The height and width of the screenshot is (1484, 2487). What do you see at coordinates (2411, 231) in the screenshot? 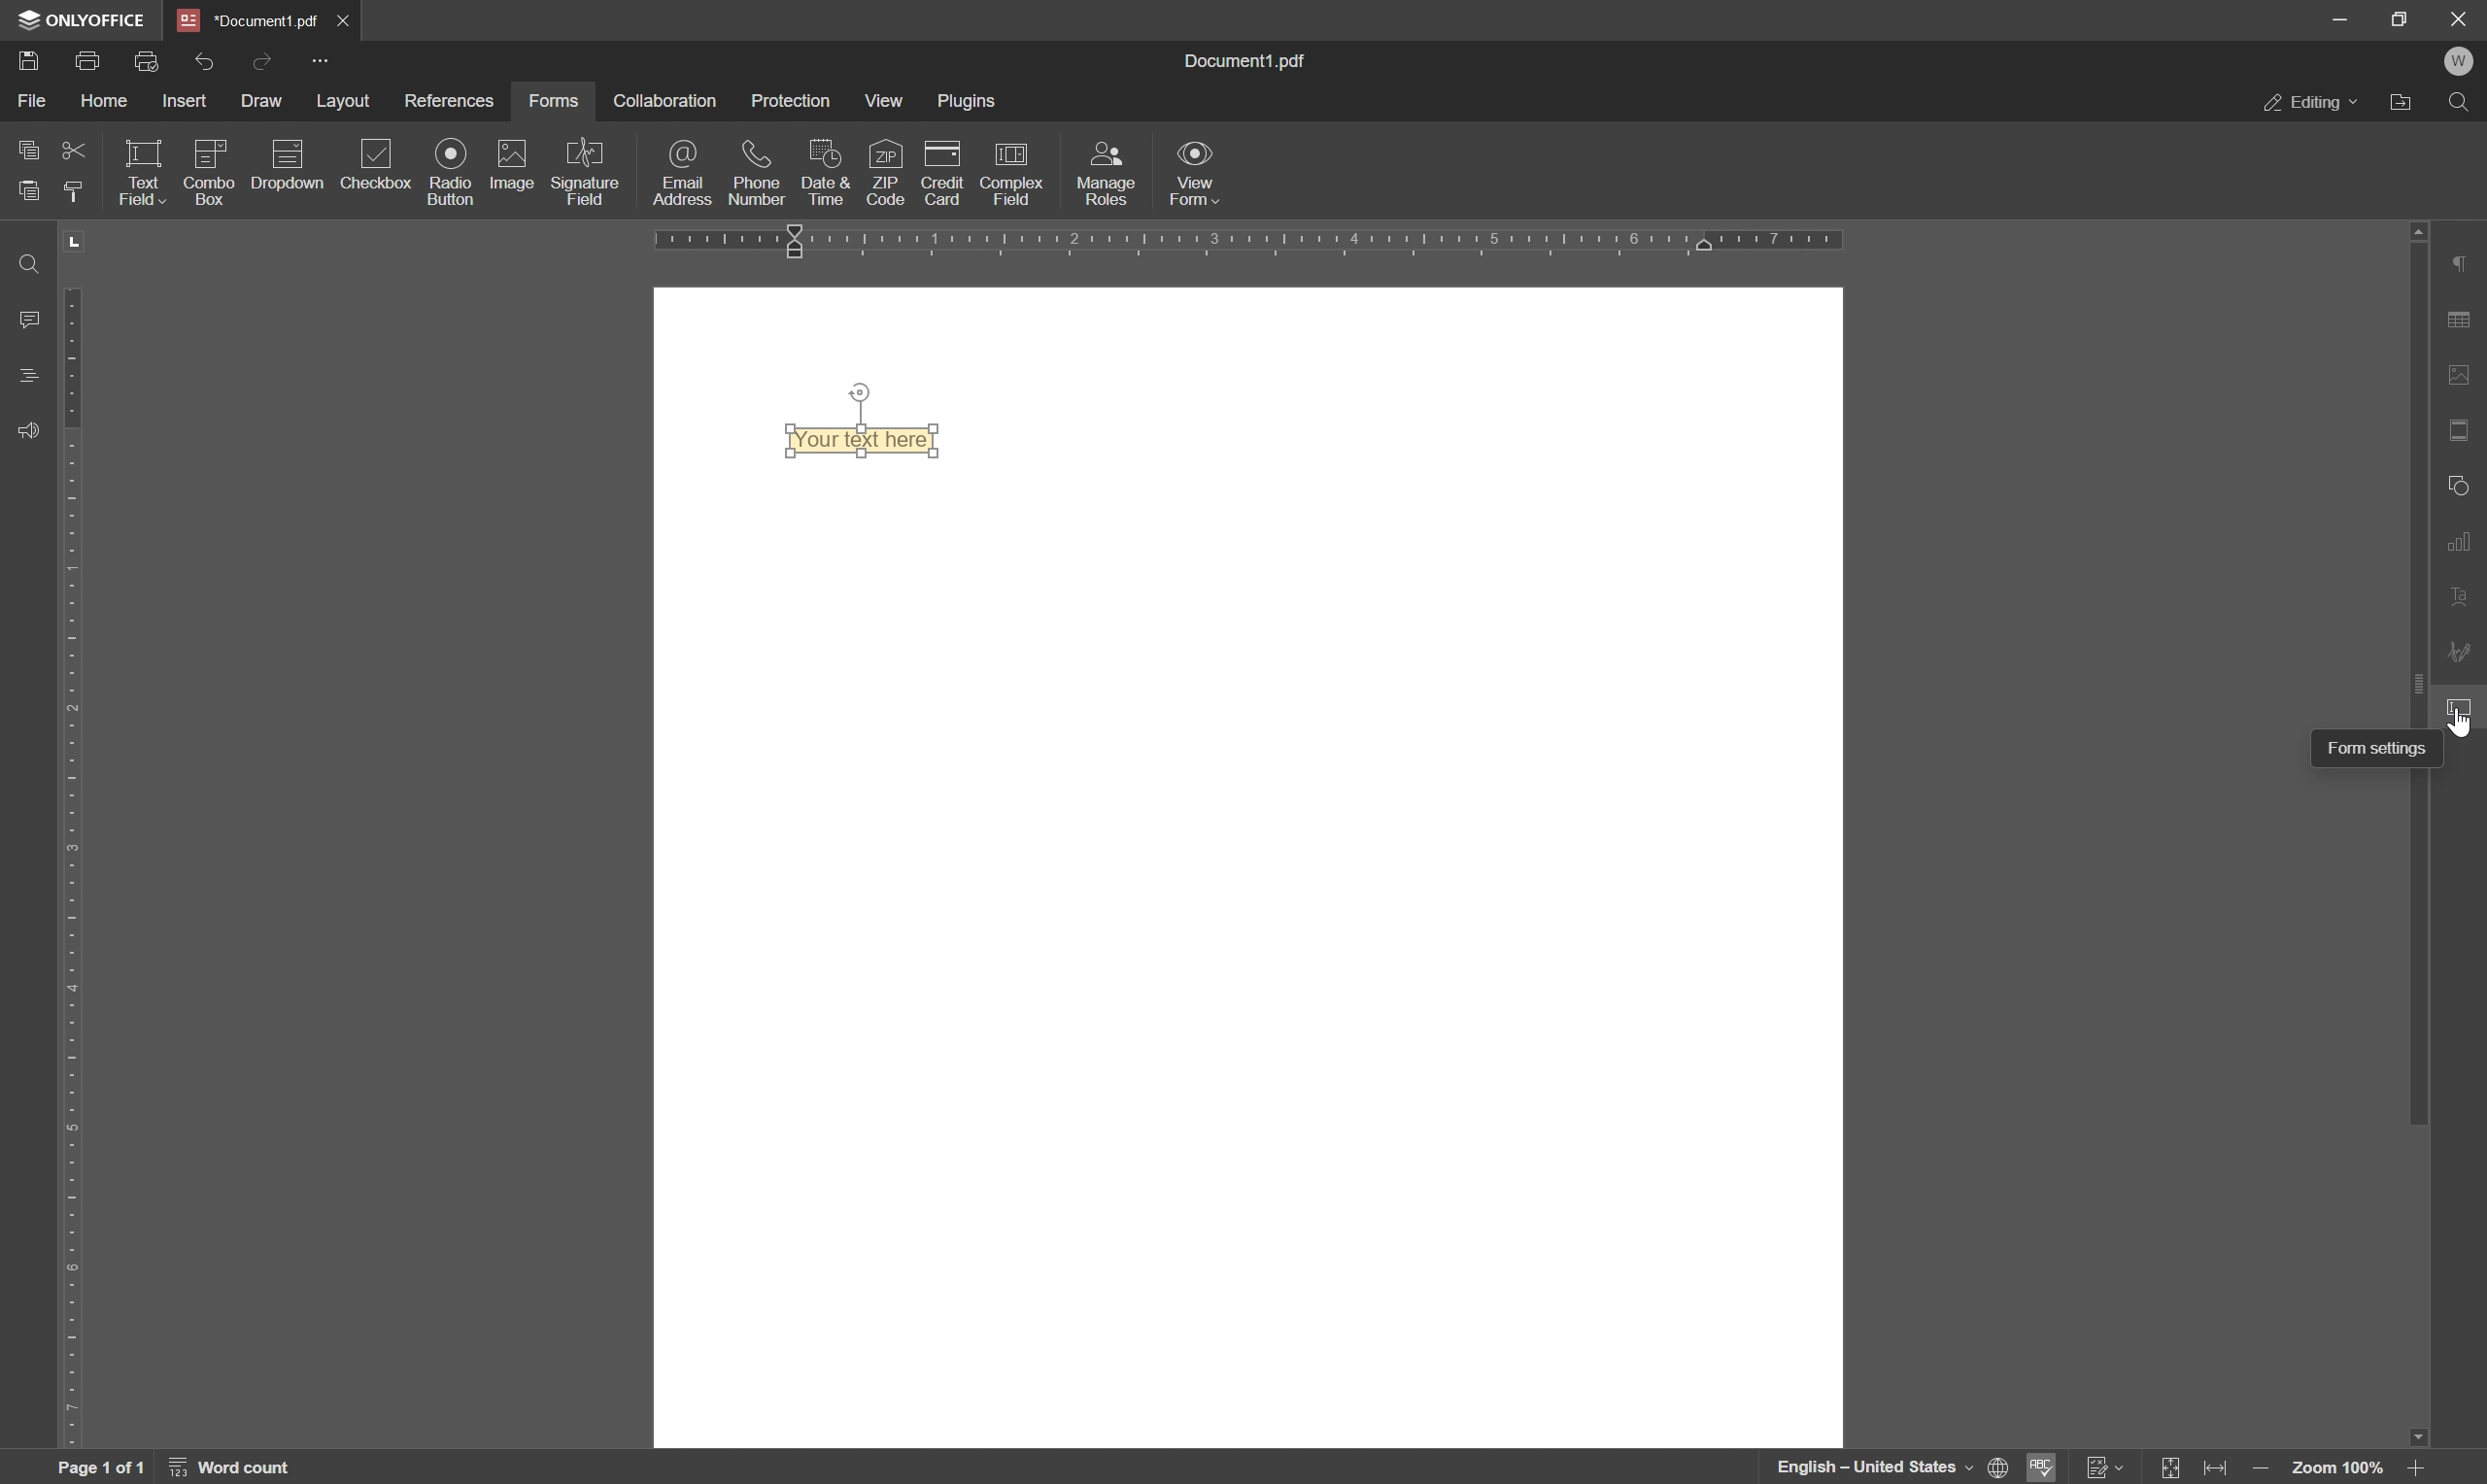
I see `scroll up` at bounding box center [2411, 231].